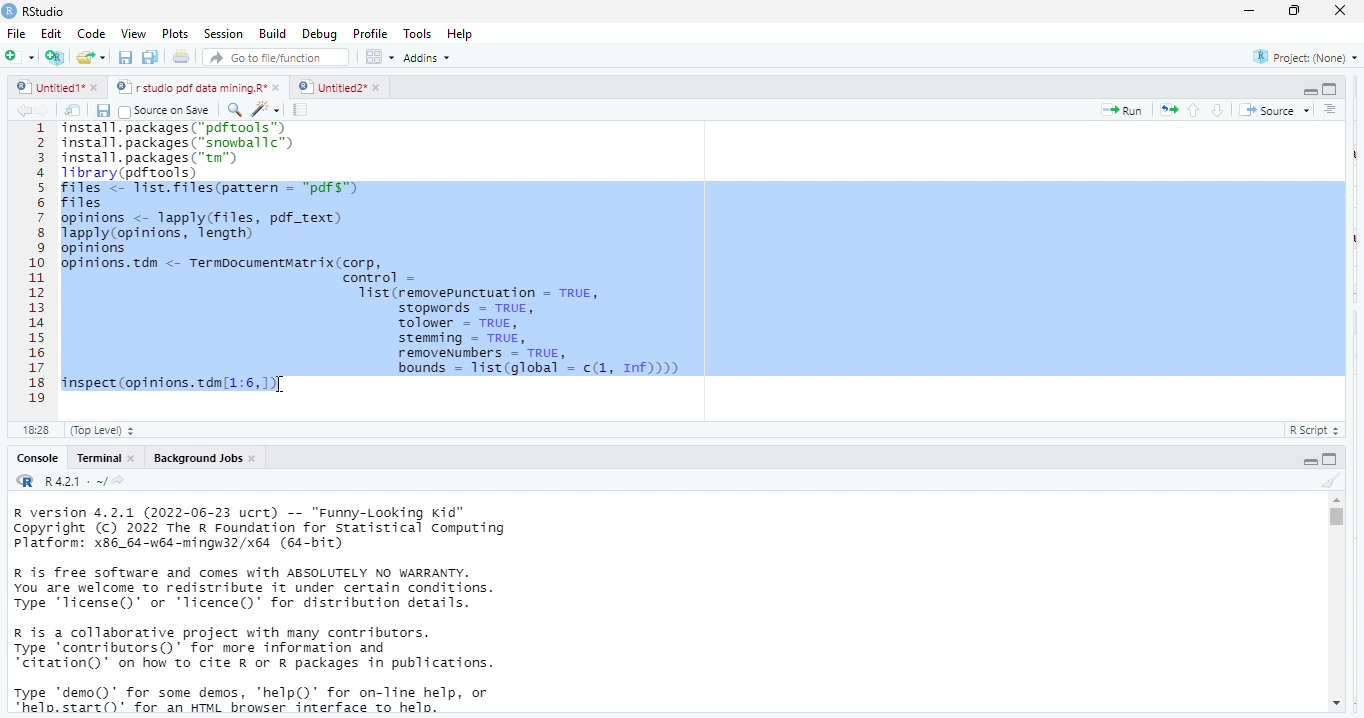 The width and height of the screenshot is (1364, 718). Describe the element at coordinates (420, 32) in the screenshot. I see `tools` at that location.